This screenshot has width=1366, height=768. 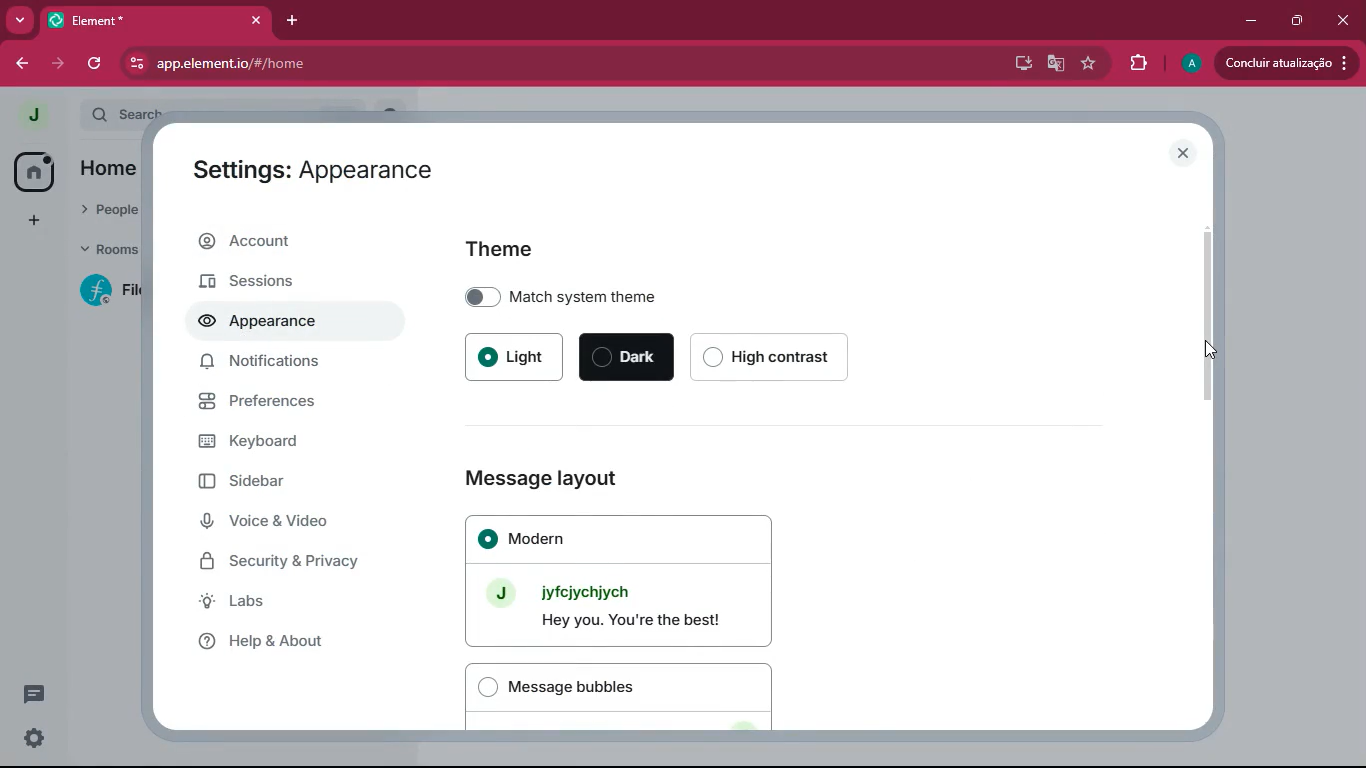 What do you see at coordinates (1089, 63) in the screenshot?
I see `favourite` at bounding box center [1089, 63].